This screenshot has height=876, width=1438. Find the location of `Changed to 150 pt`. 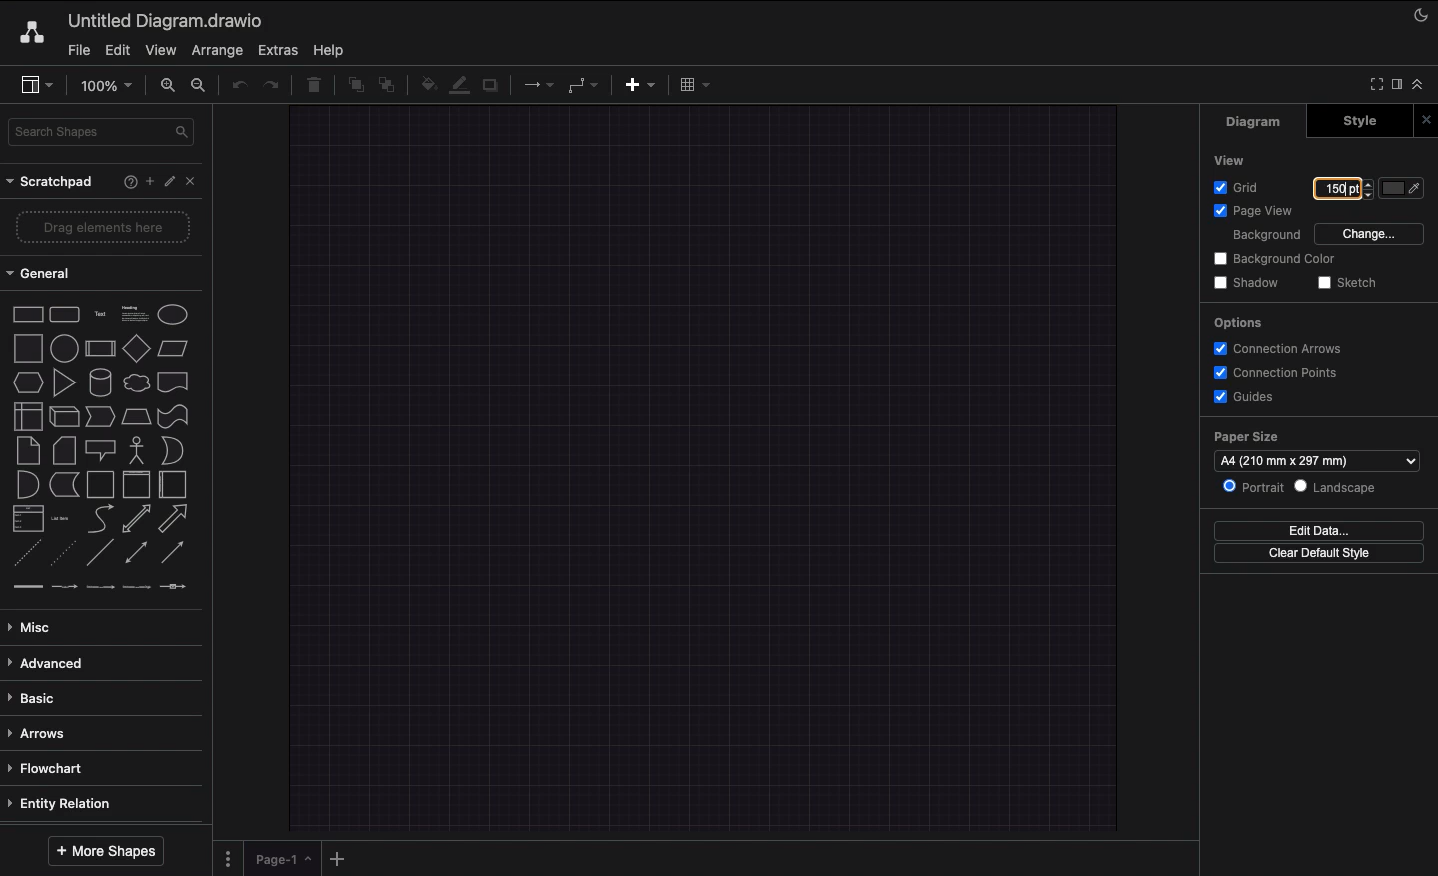

Changed to 150 pt is located at coordinates (1342, 188).